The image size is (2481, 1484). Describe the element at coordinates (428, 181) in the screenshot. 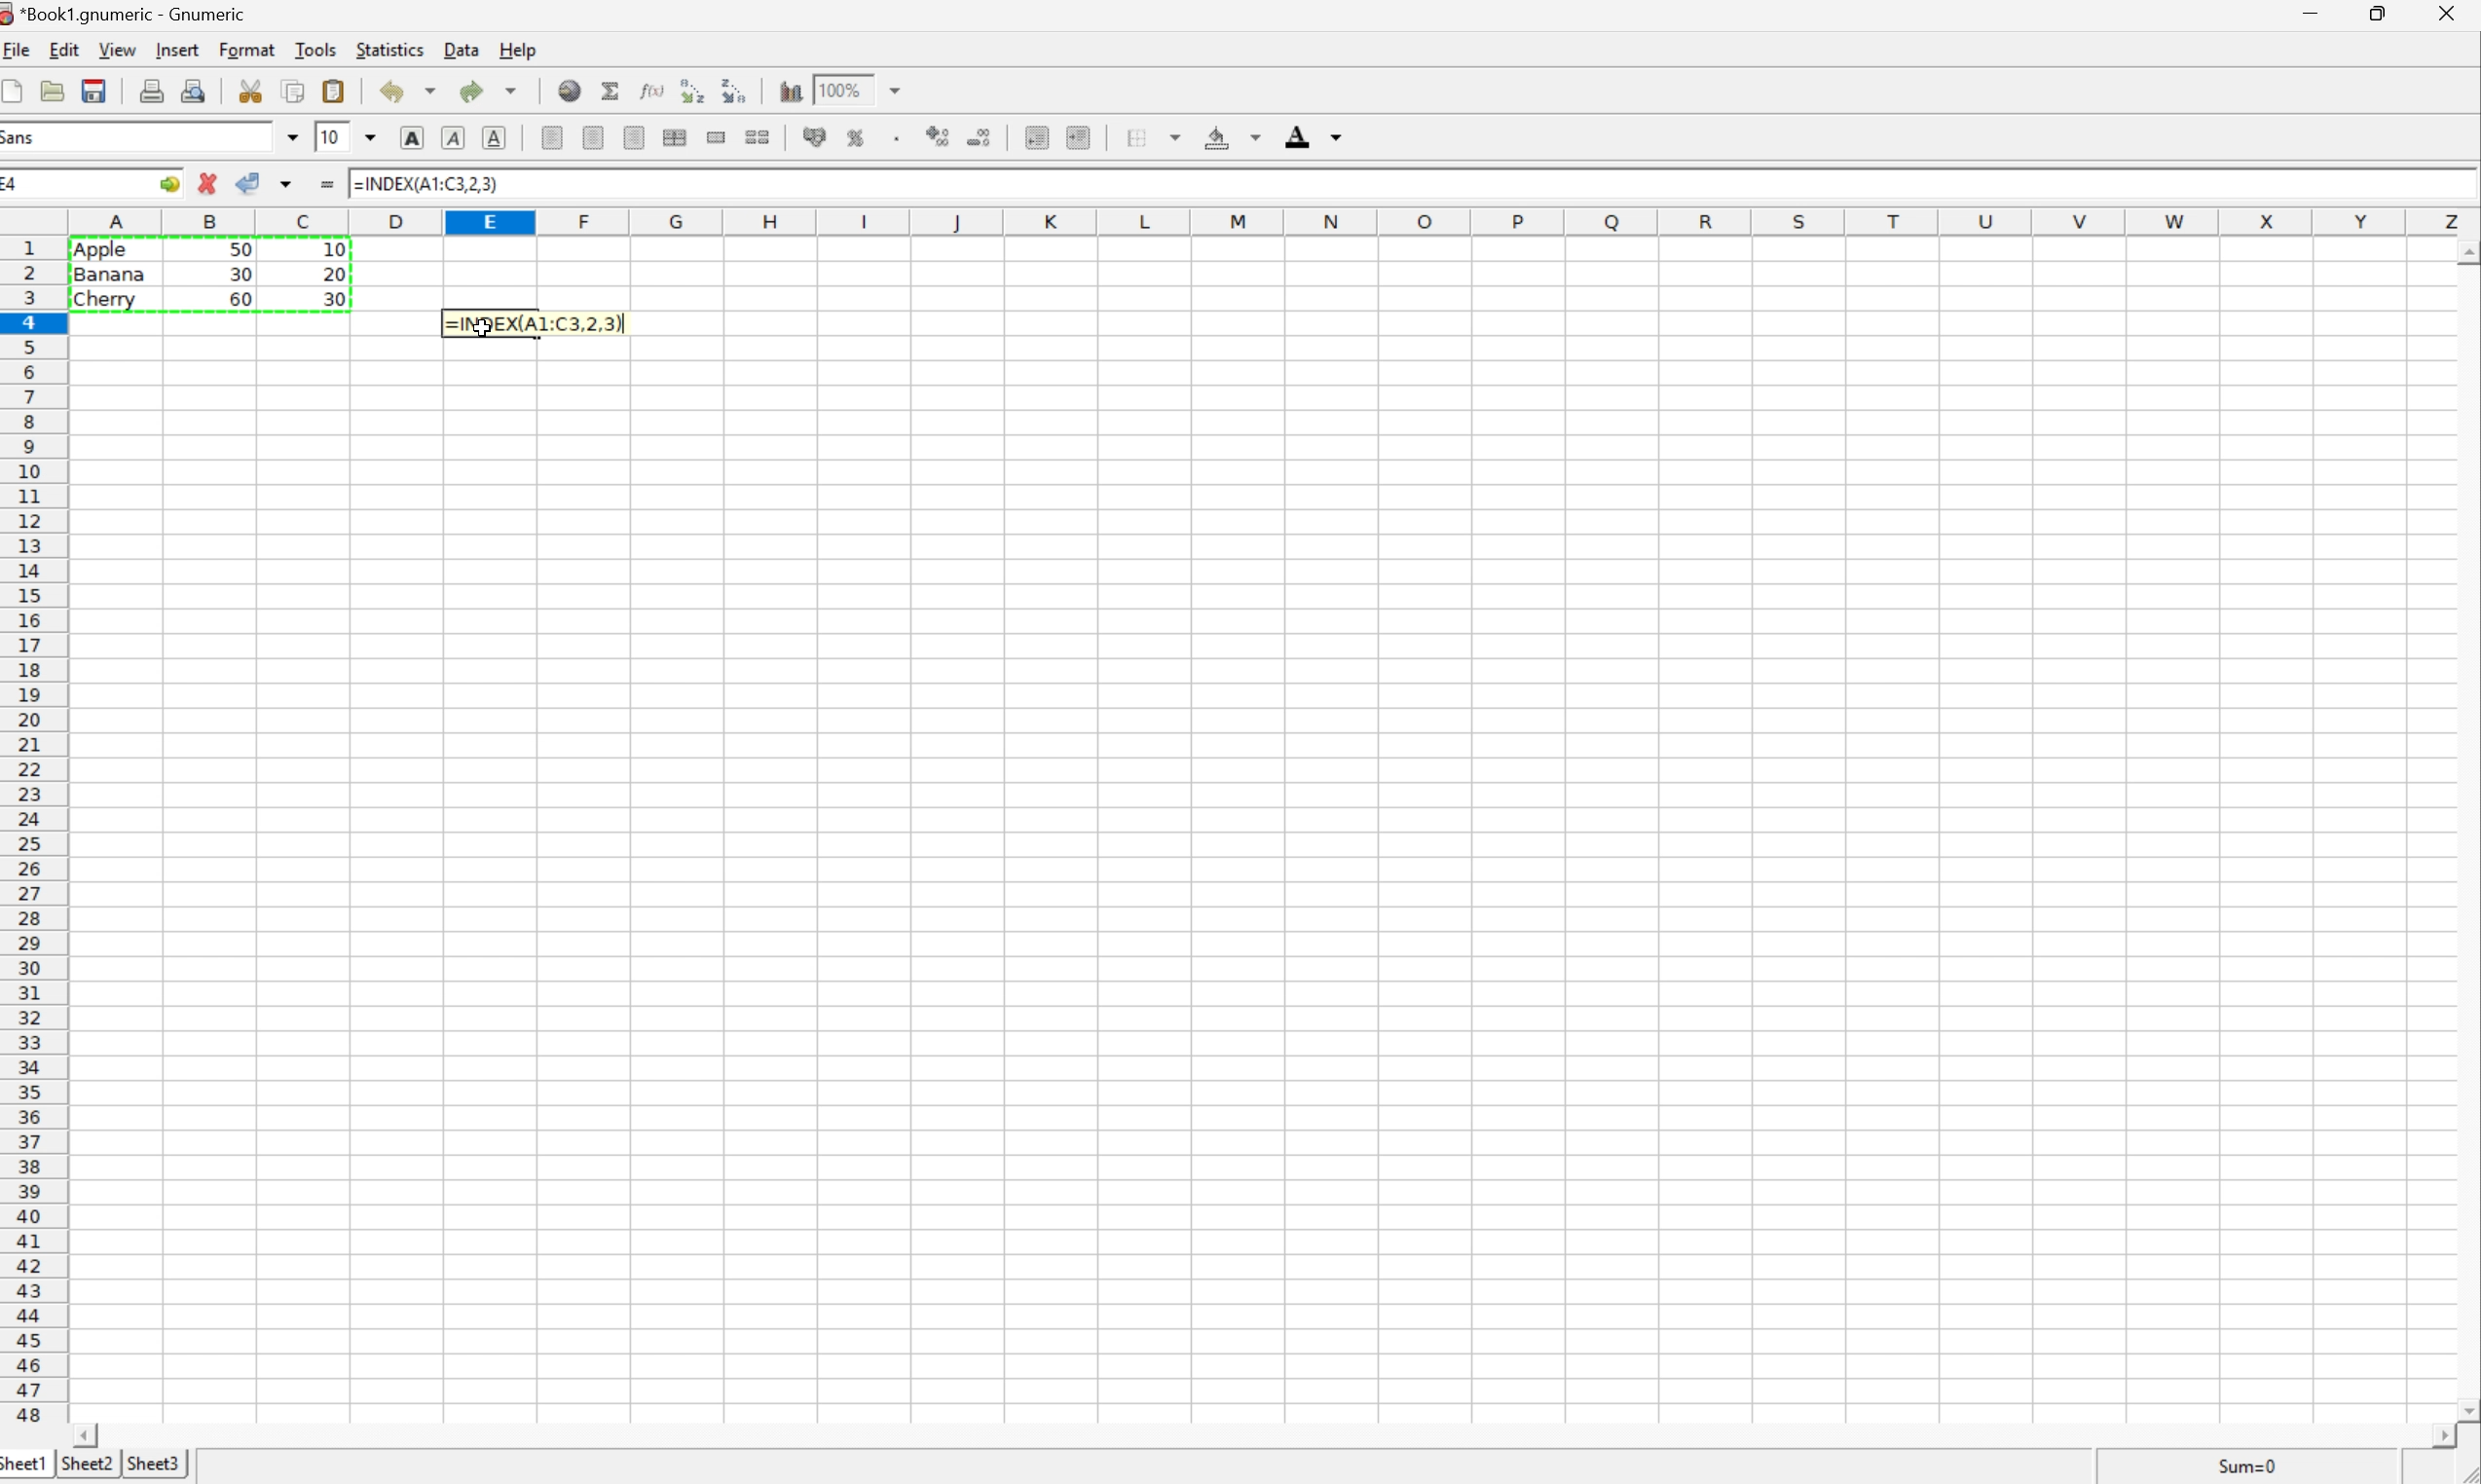

I see `=INDEX(A1:C3,2,3)` at that location.